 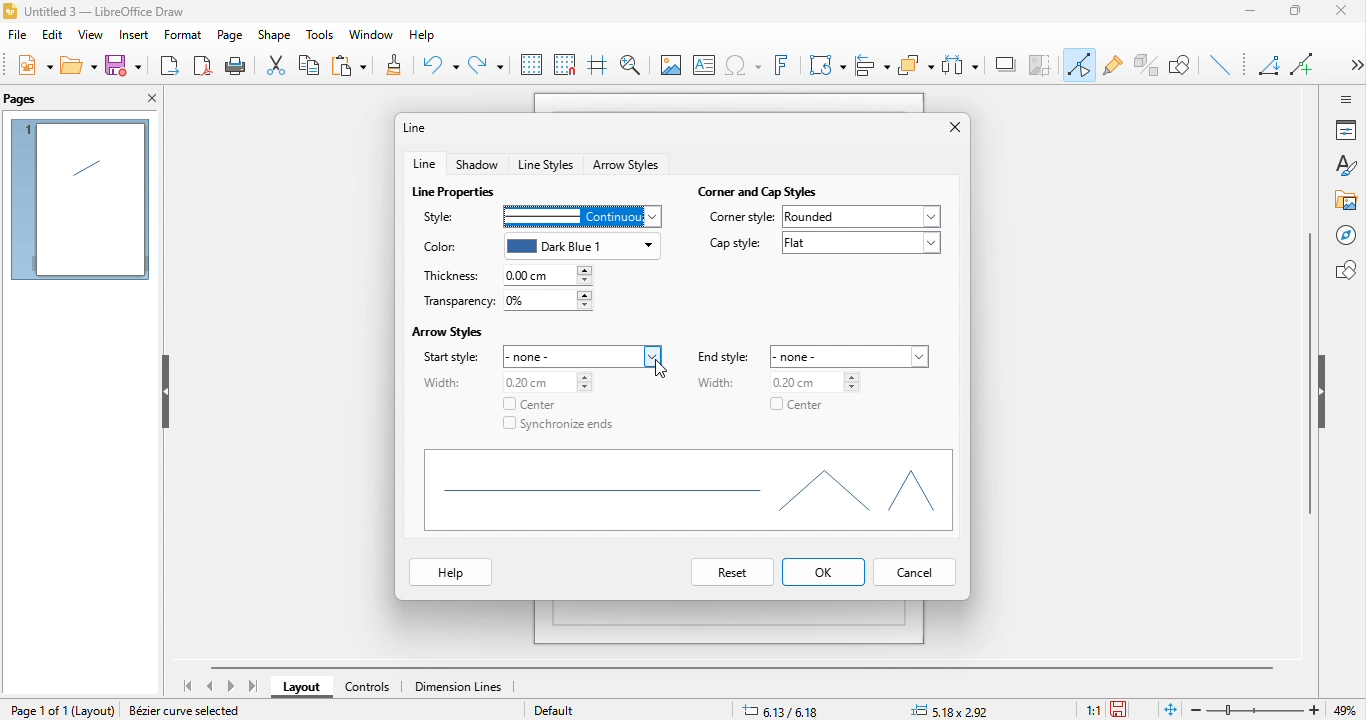 What do you see at coordinates (579, 215) in the screenshot?
I see `continuous` at bounding box center [579, 215].